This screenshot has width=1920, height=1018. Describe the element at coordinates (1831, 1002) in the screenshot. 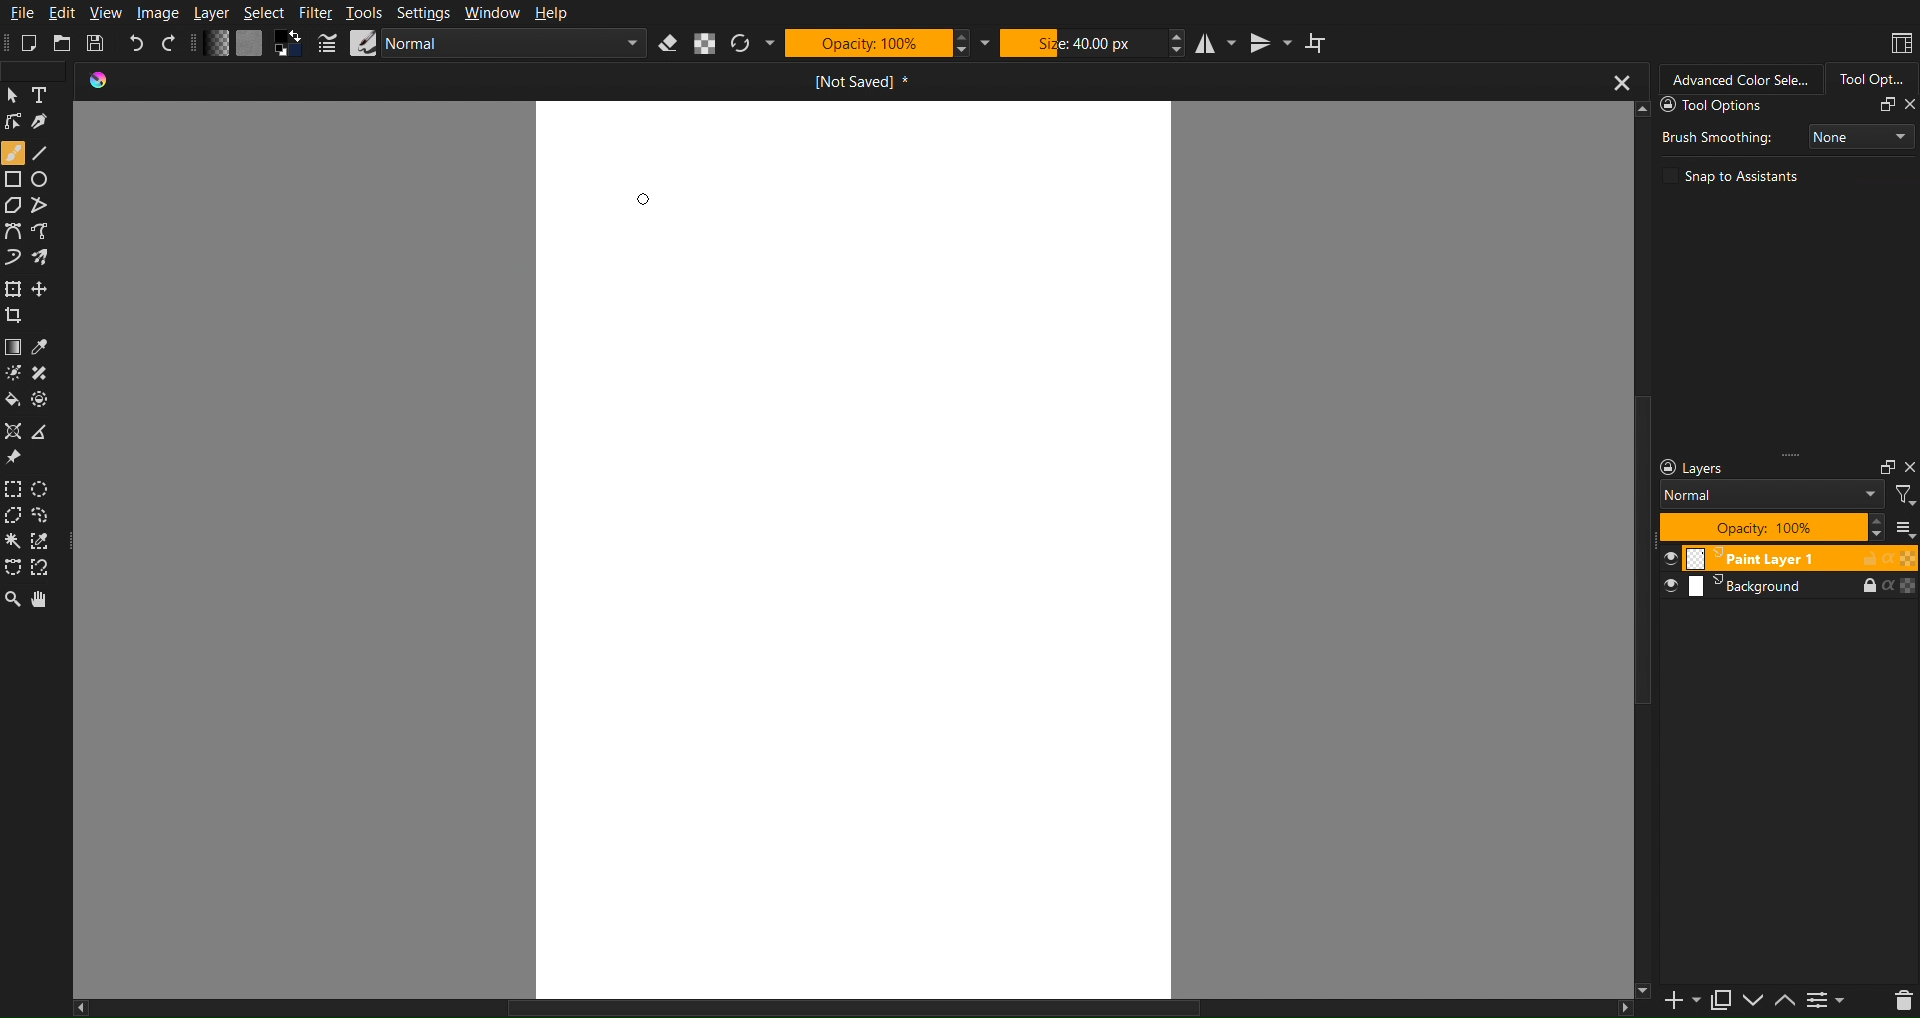

I see `Settings` at that location.